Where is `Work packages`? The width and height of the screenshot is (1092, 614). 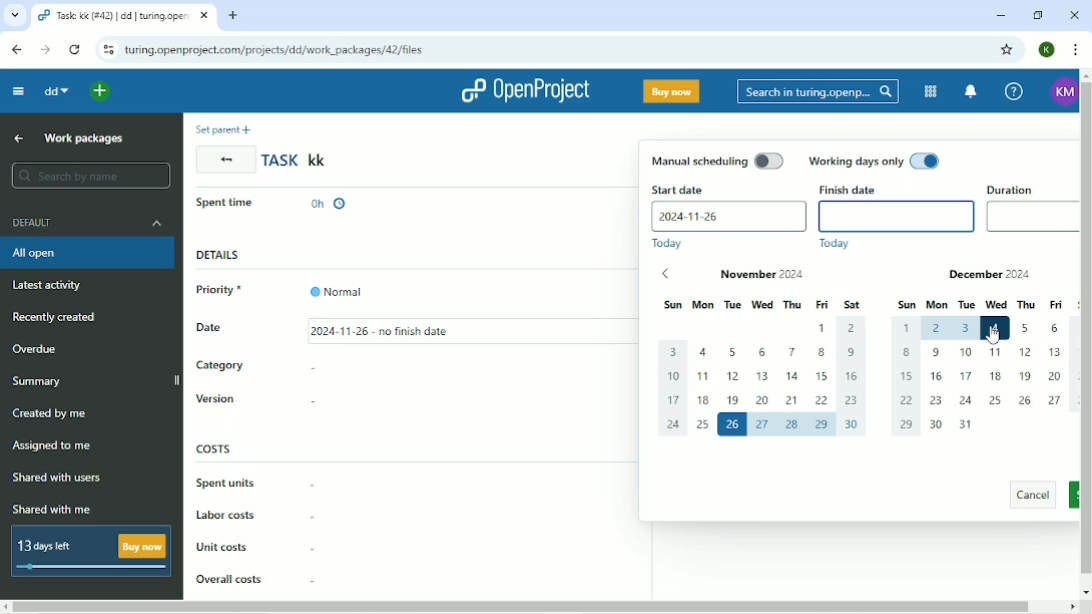
Work packages is located at coordinates (85, 139).